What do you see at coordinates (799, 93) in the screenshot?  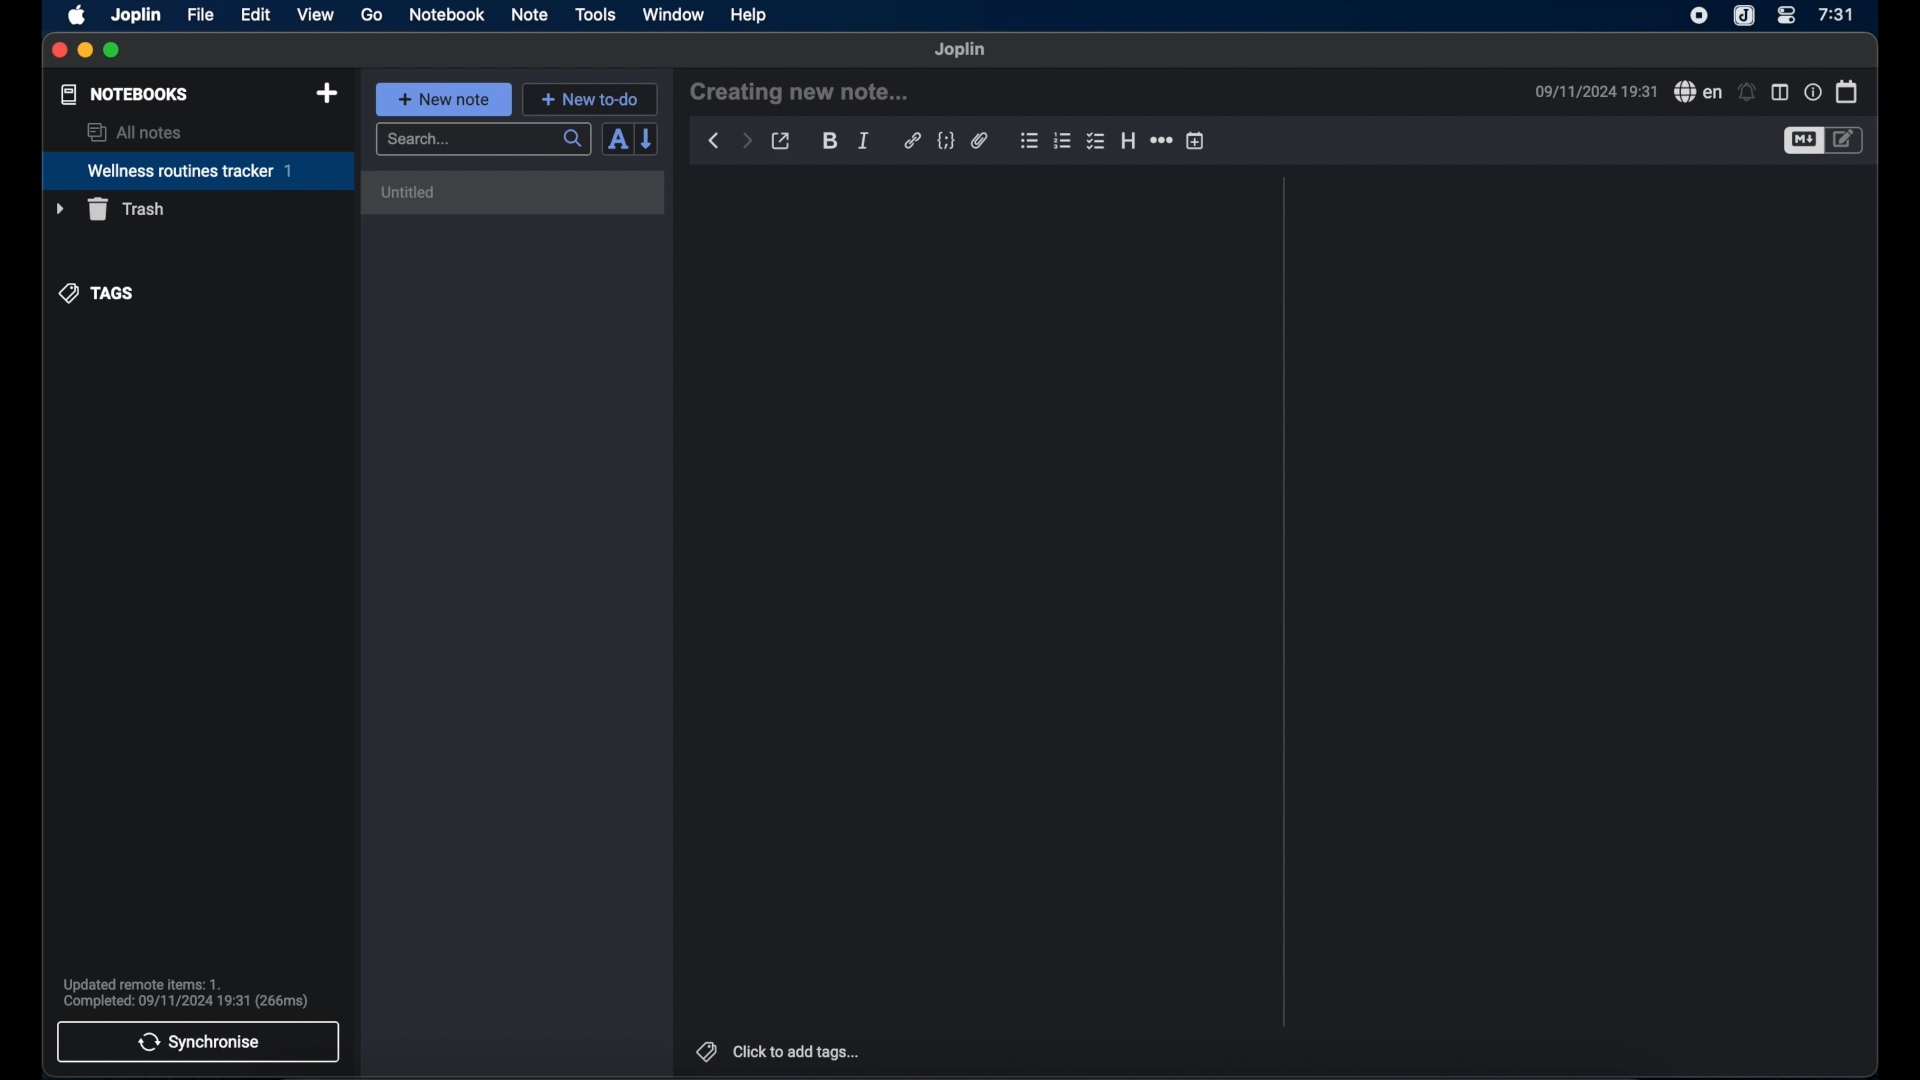 I see `creating new note` at bounding box center [799, 93].